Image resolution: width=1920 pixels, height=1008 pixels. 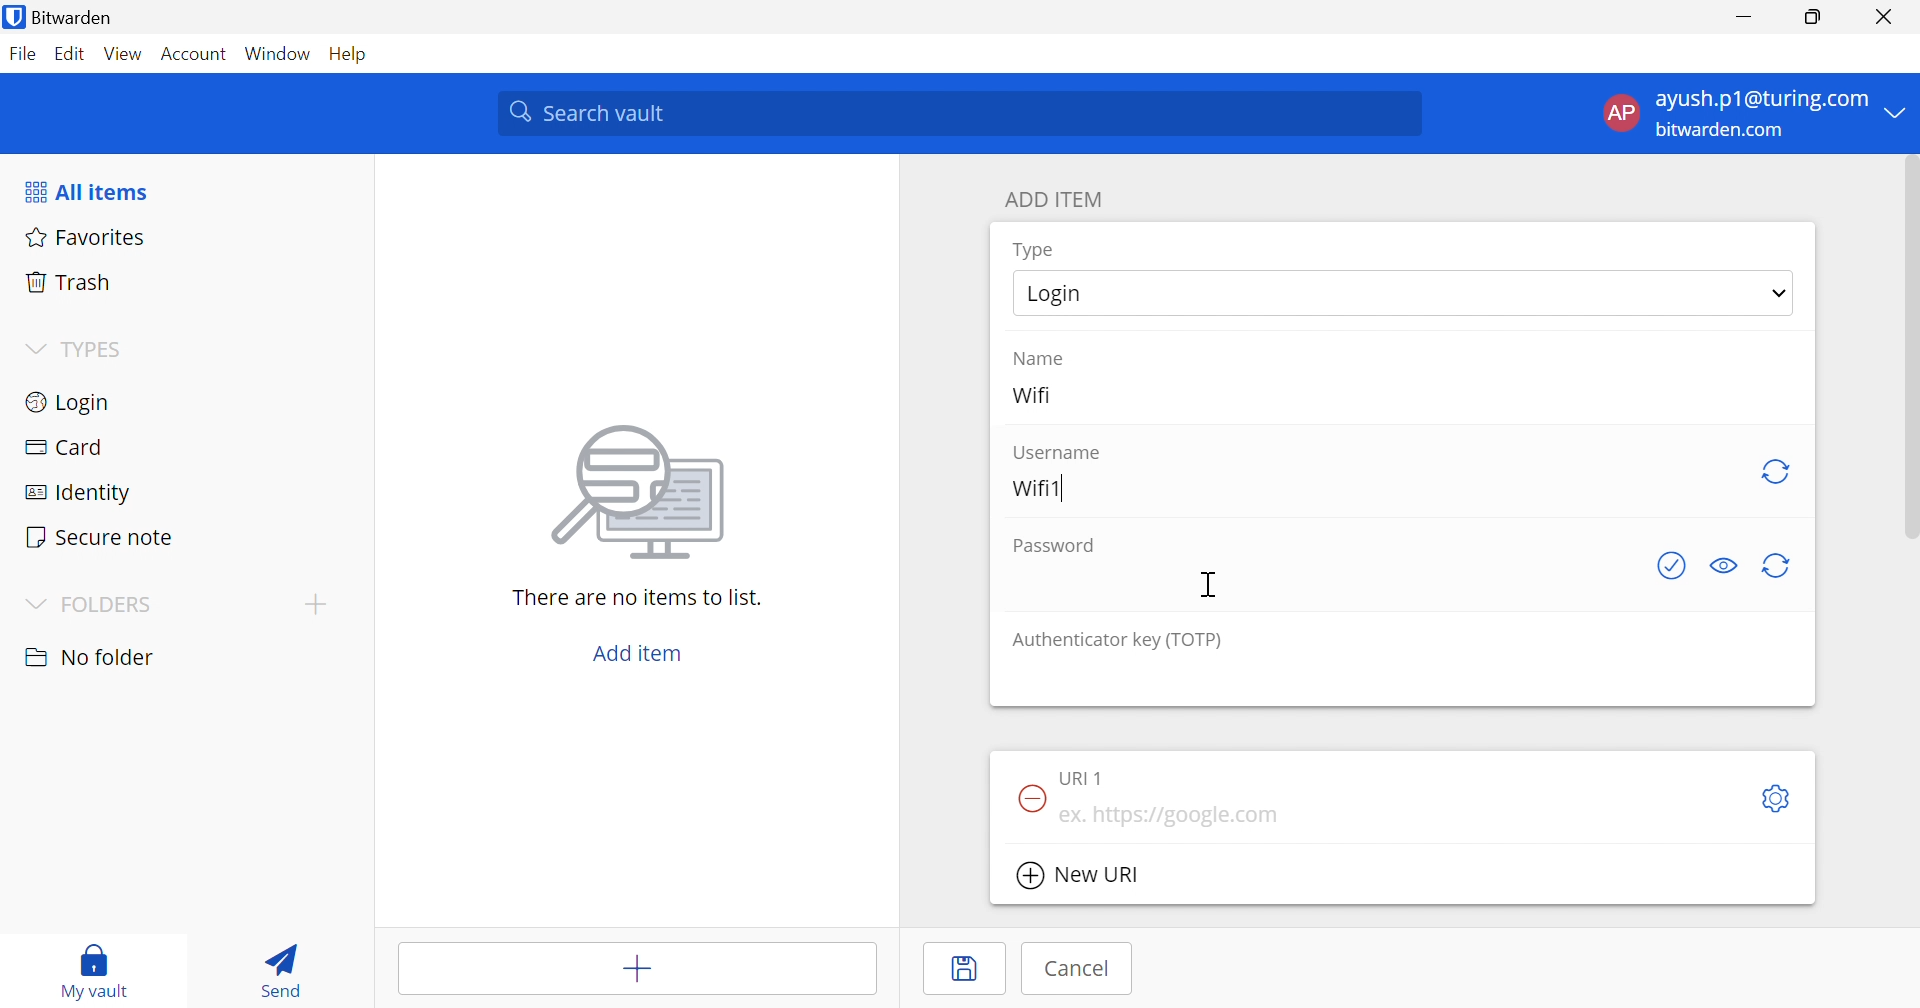 I want to click on View, so click(x=122, y=53).